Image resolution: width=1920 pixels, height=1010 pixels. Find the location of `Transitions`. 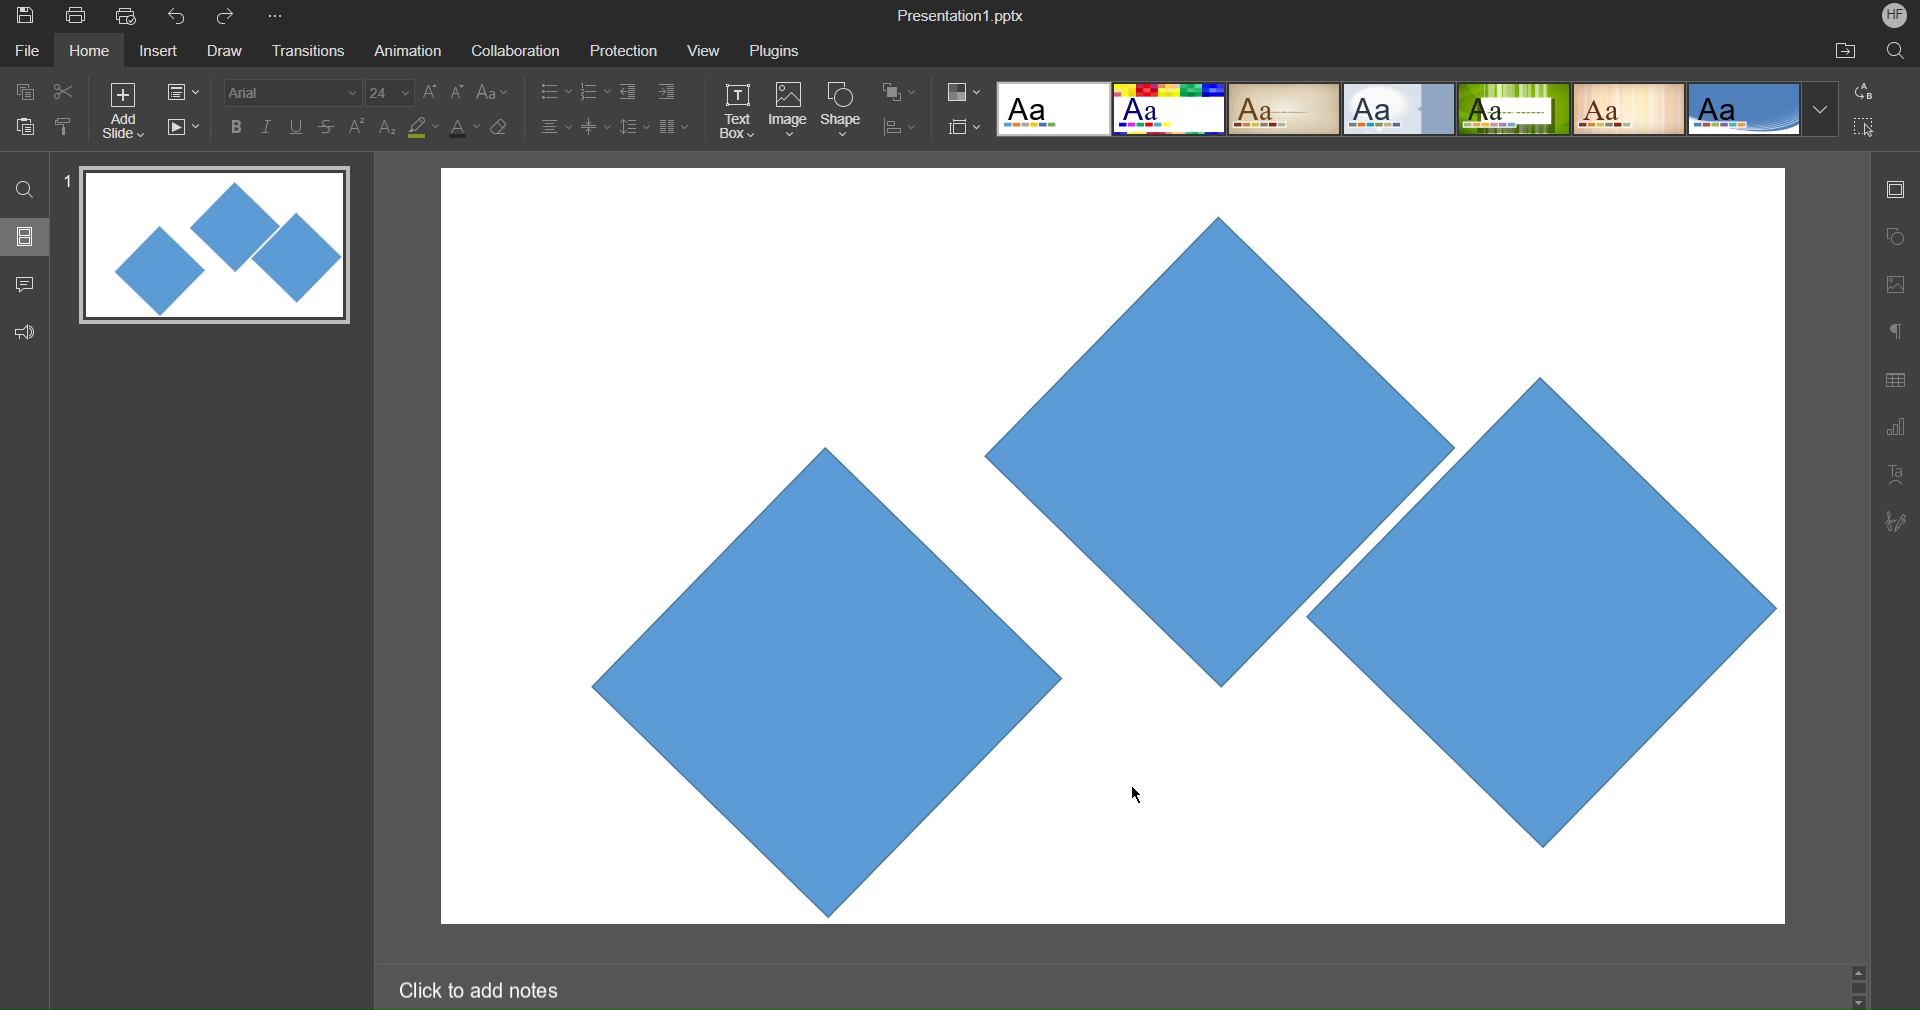

Transitions is located at coordinates (306, 52).